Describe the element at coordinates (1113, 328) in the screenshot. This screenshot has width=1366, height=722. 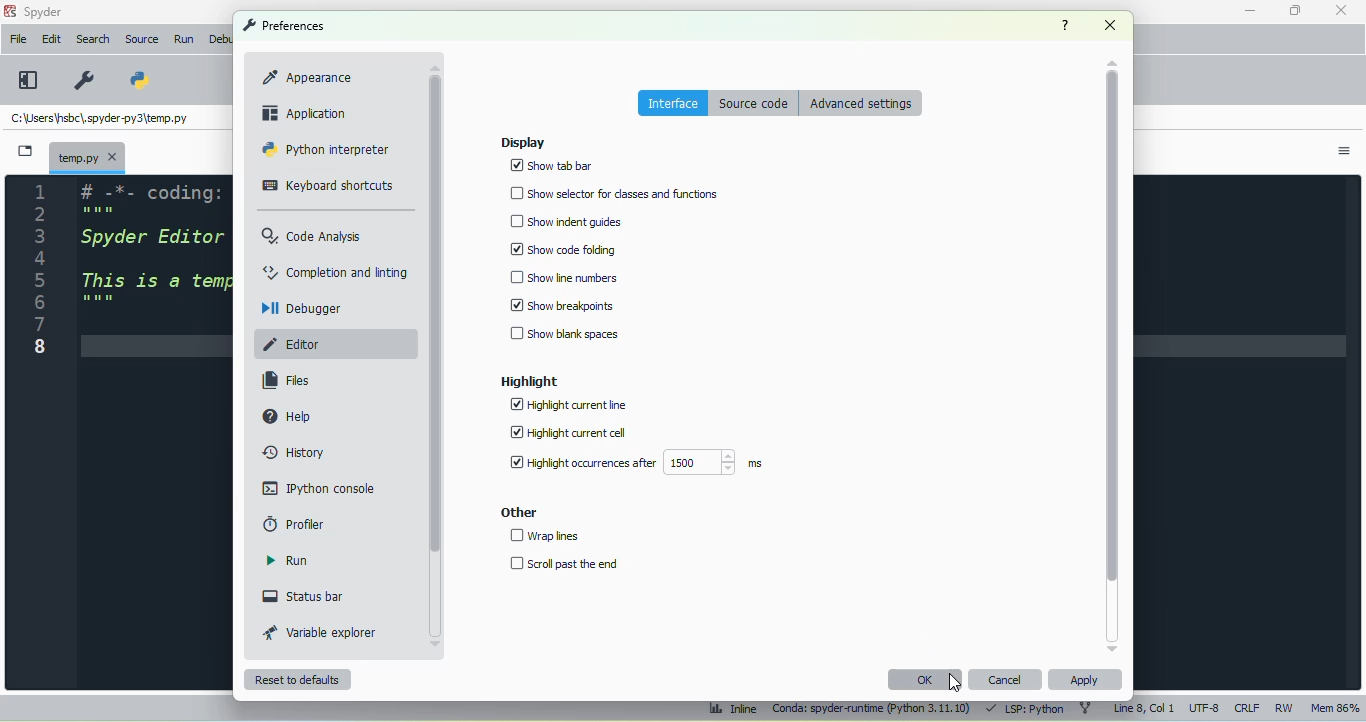
I see `vertical scroll bar` at that location.